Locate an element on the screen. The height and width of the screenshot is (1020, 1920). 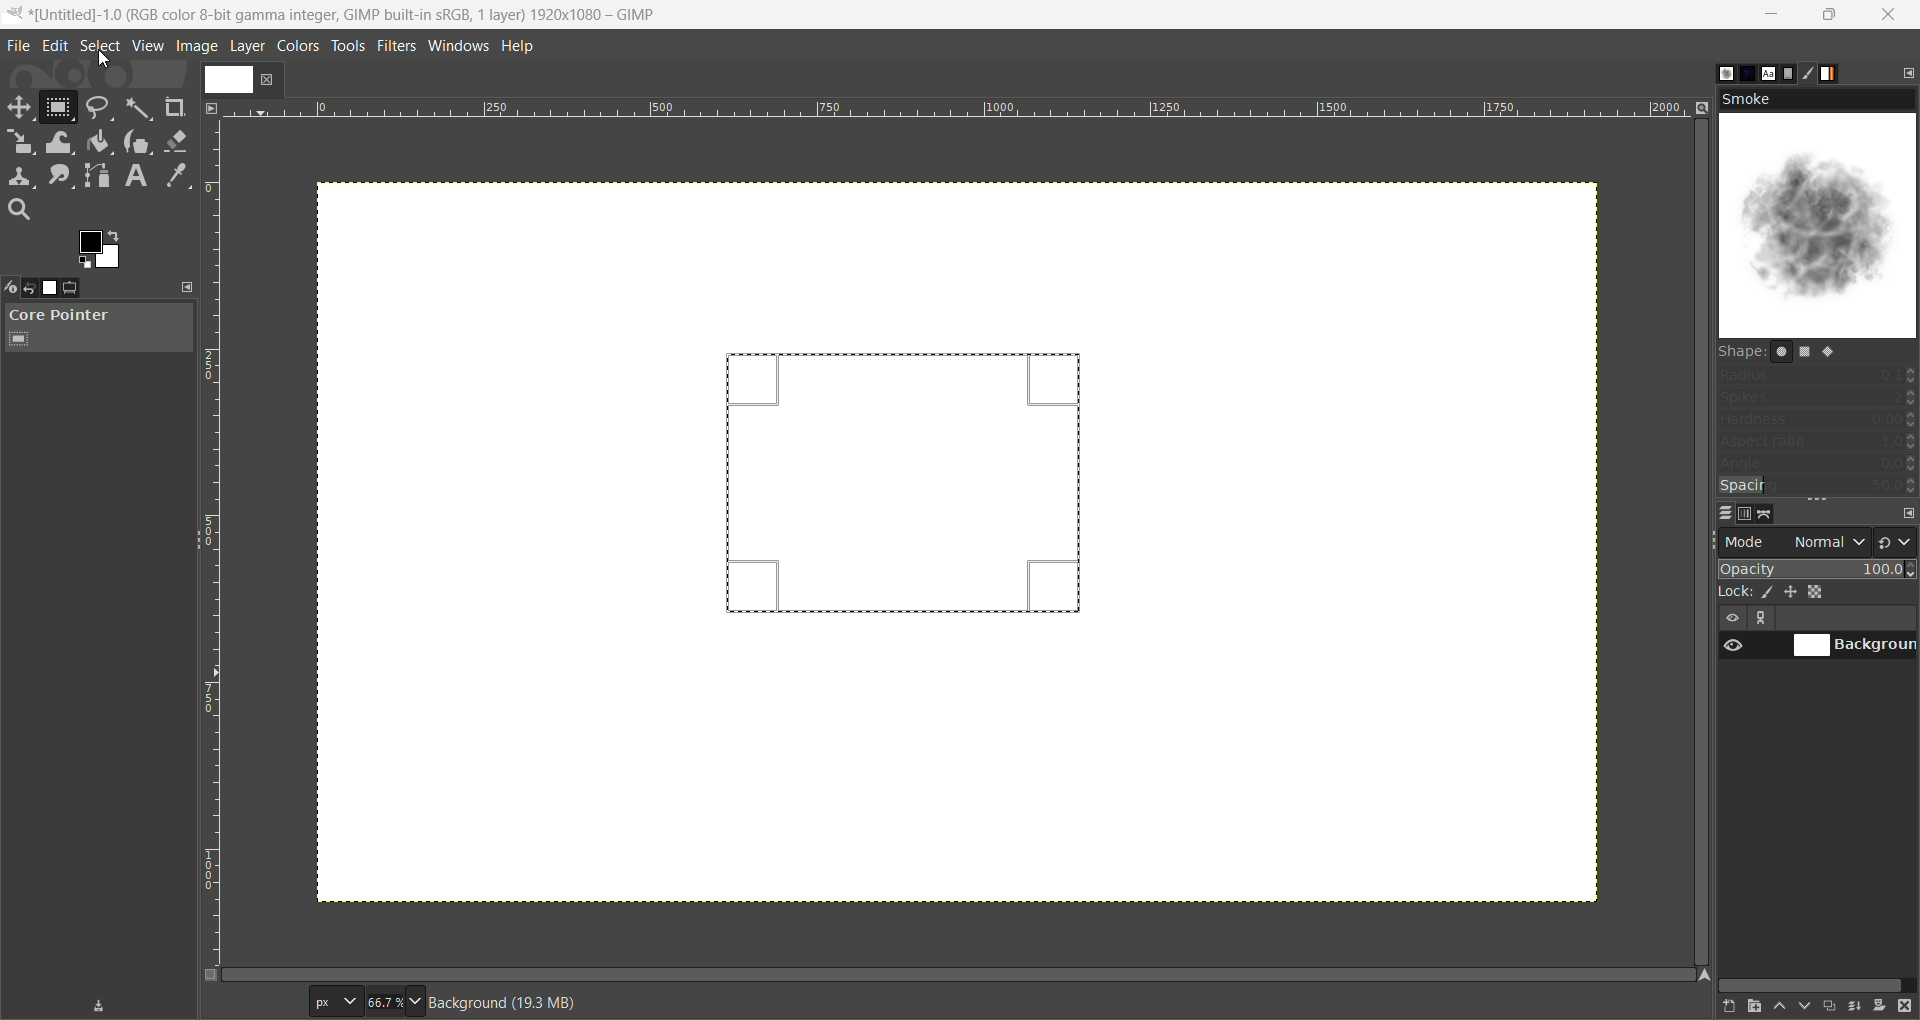
font is located at coordinates (1762, 73).